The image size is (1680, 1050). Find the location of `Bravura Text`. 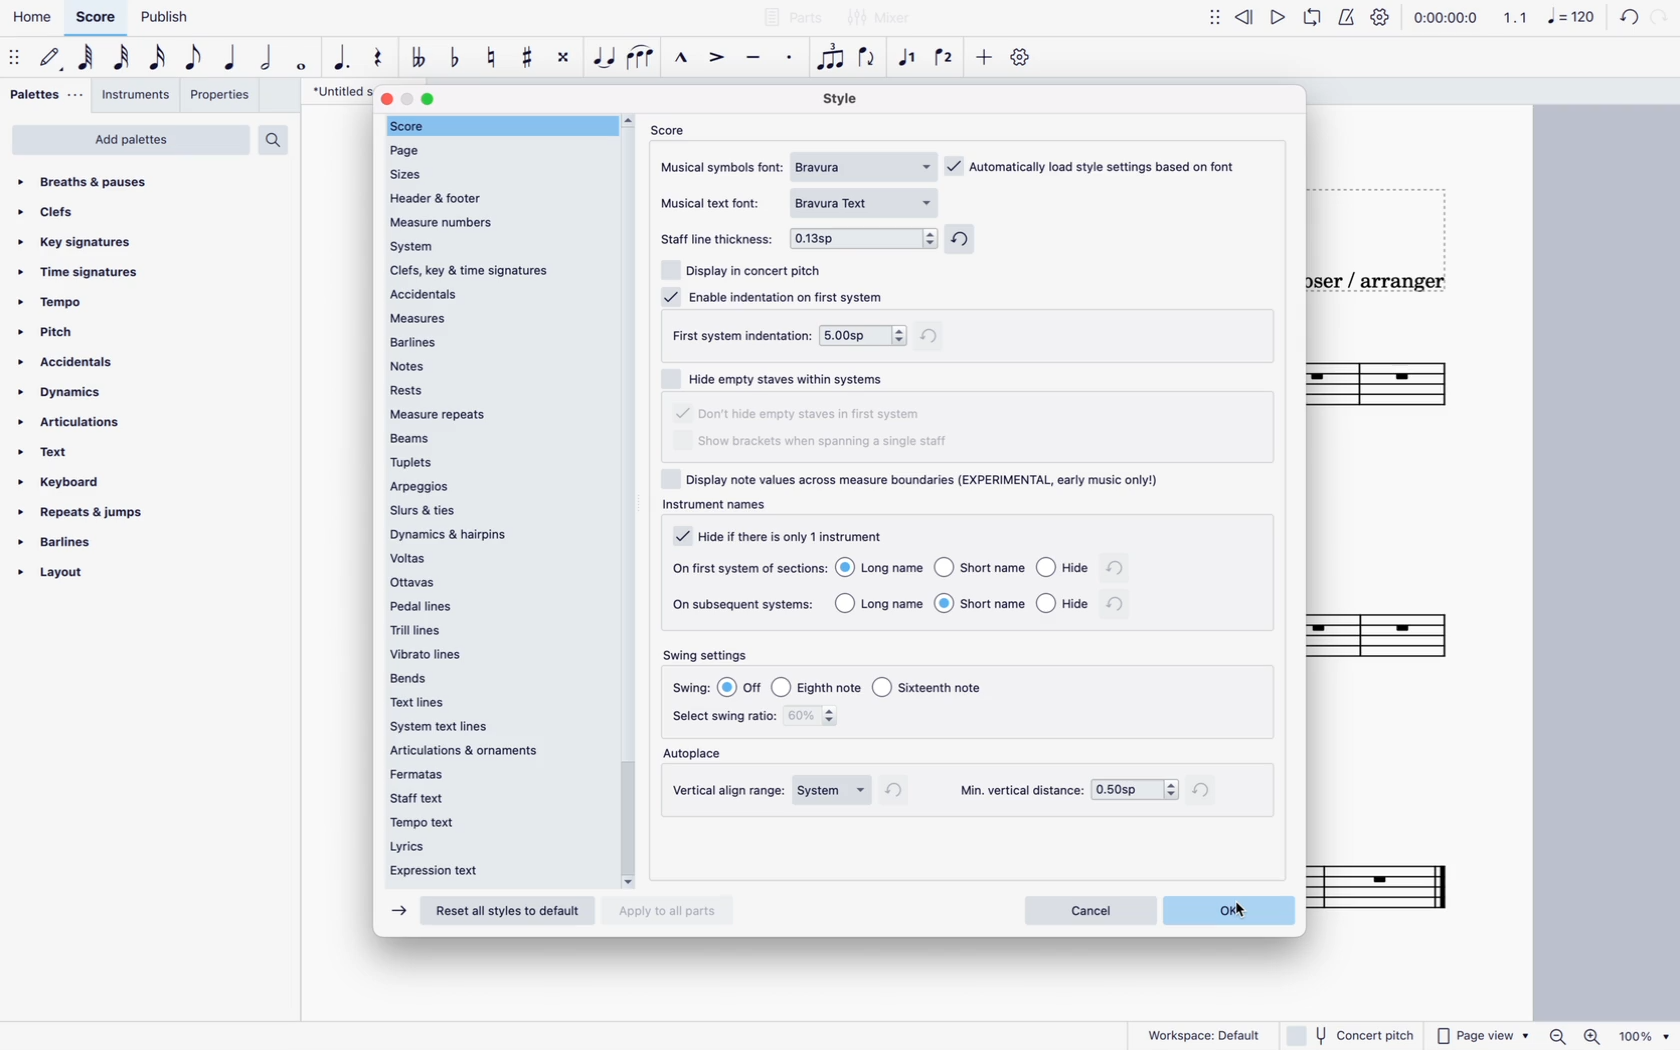

Bravura Text is located at coordinates (870, 203).